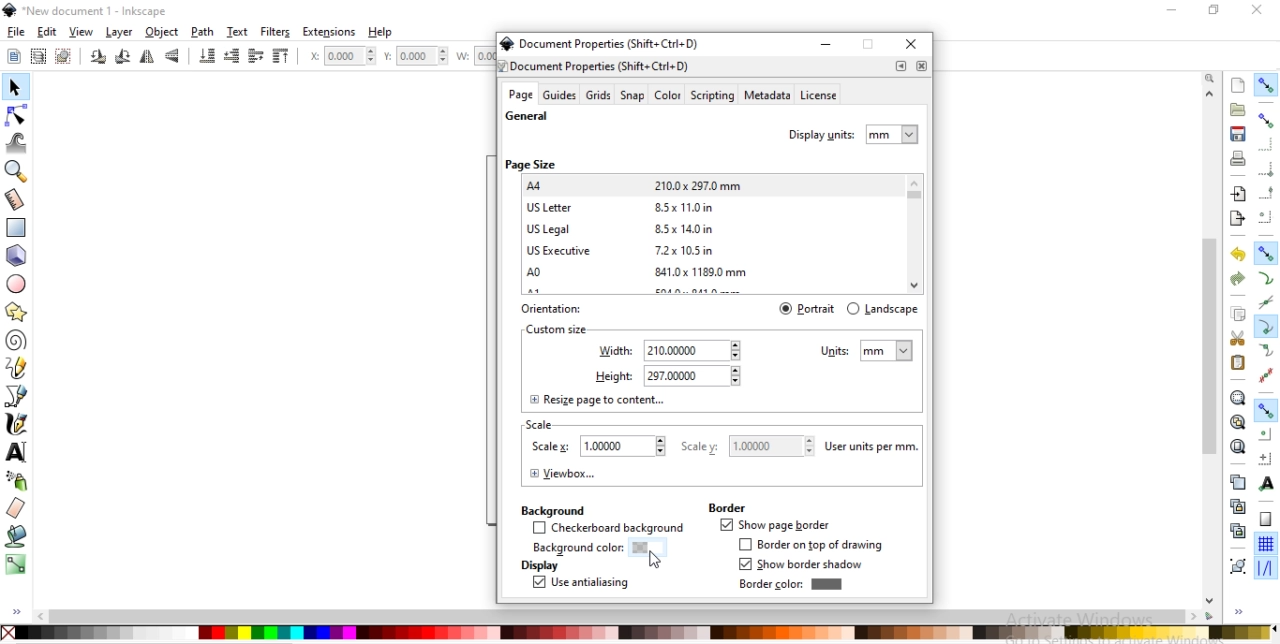 This screenshot has width=1280, height=644. Describe the element at coordinates (16, 32) in the screenshot. I see `file` at that location.